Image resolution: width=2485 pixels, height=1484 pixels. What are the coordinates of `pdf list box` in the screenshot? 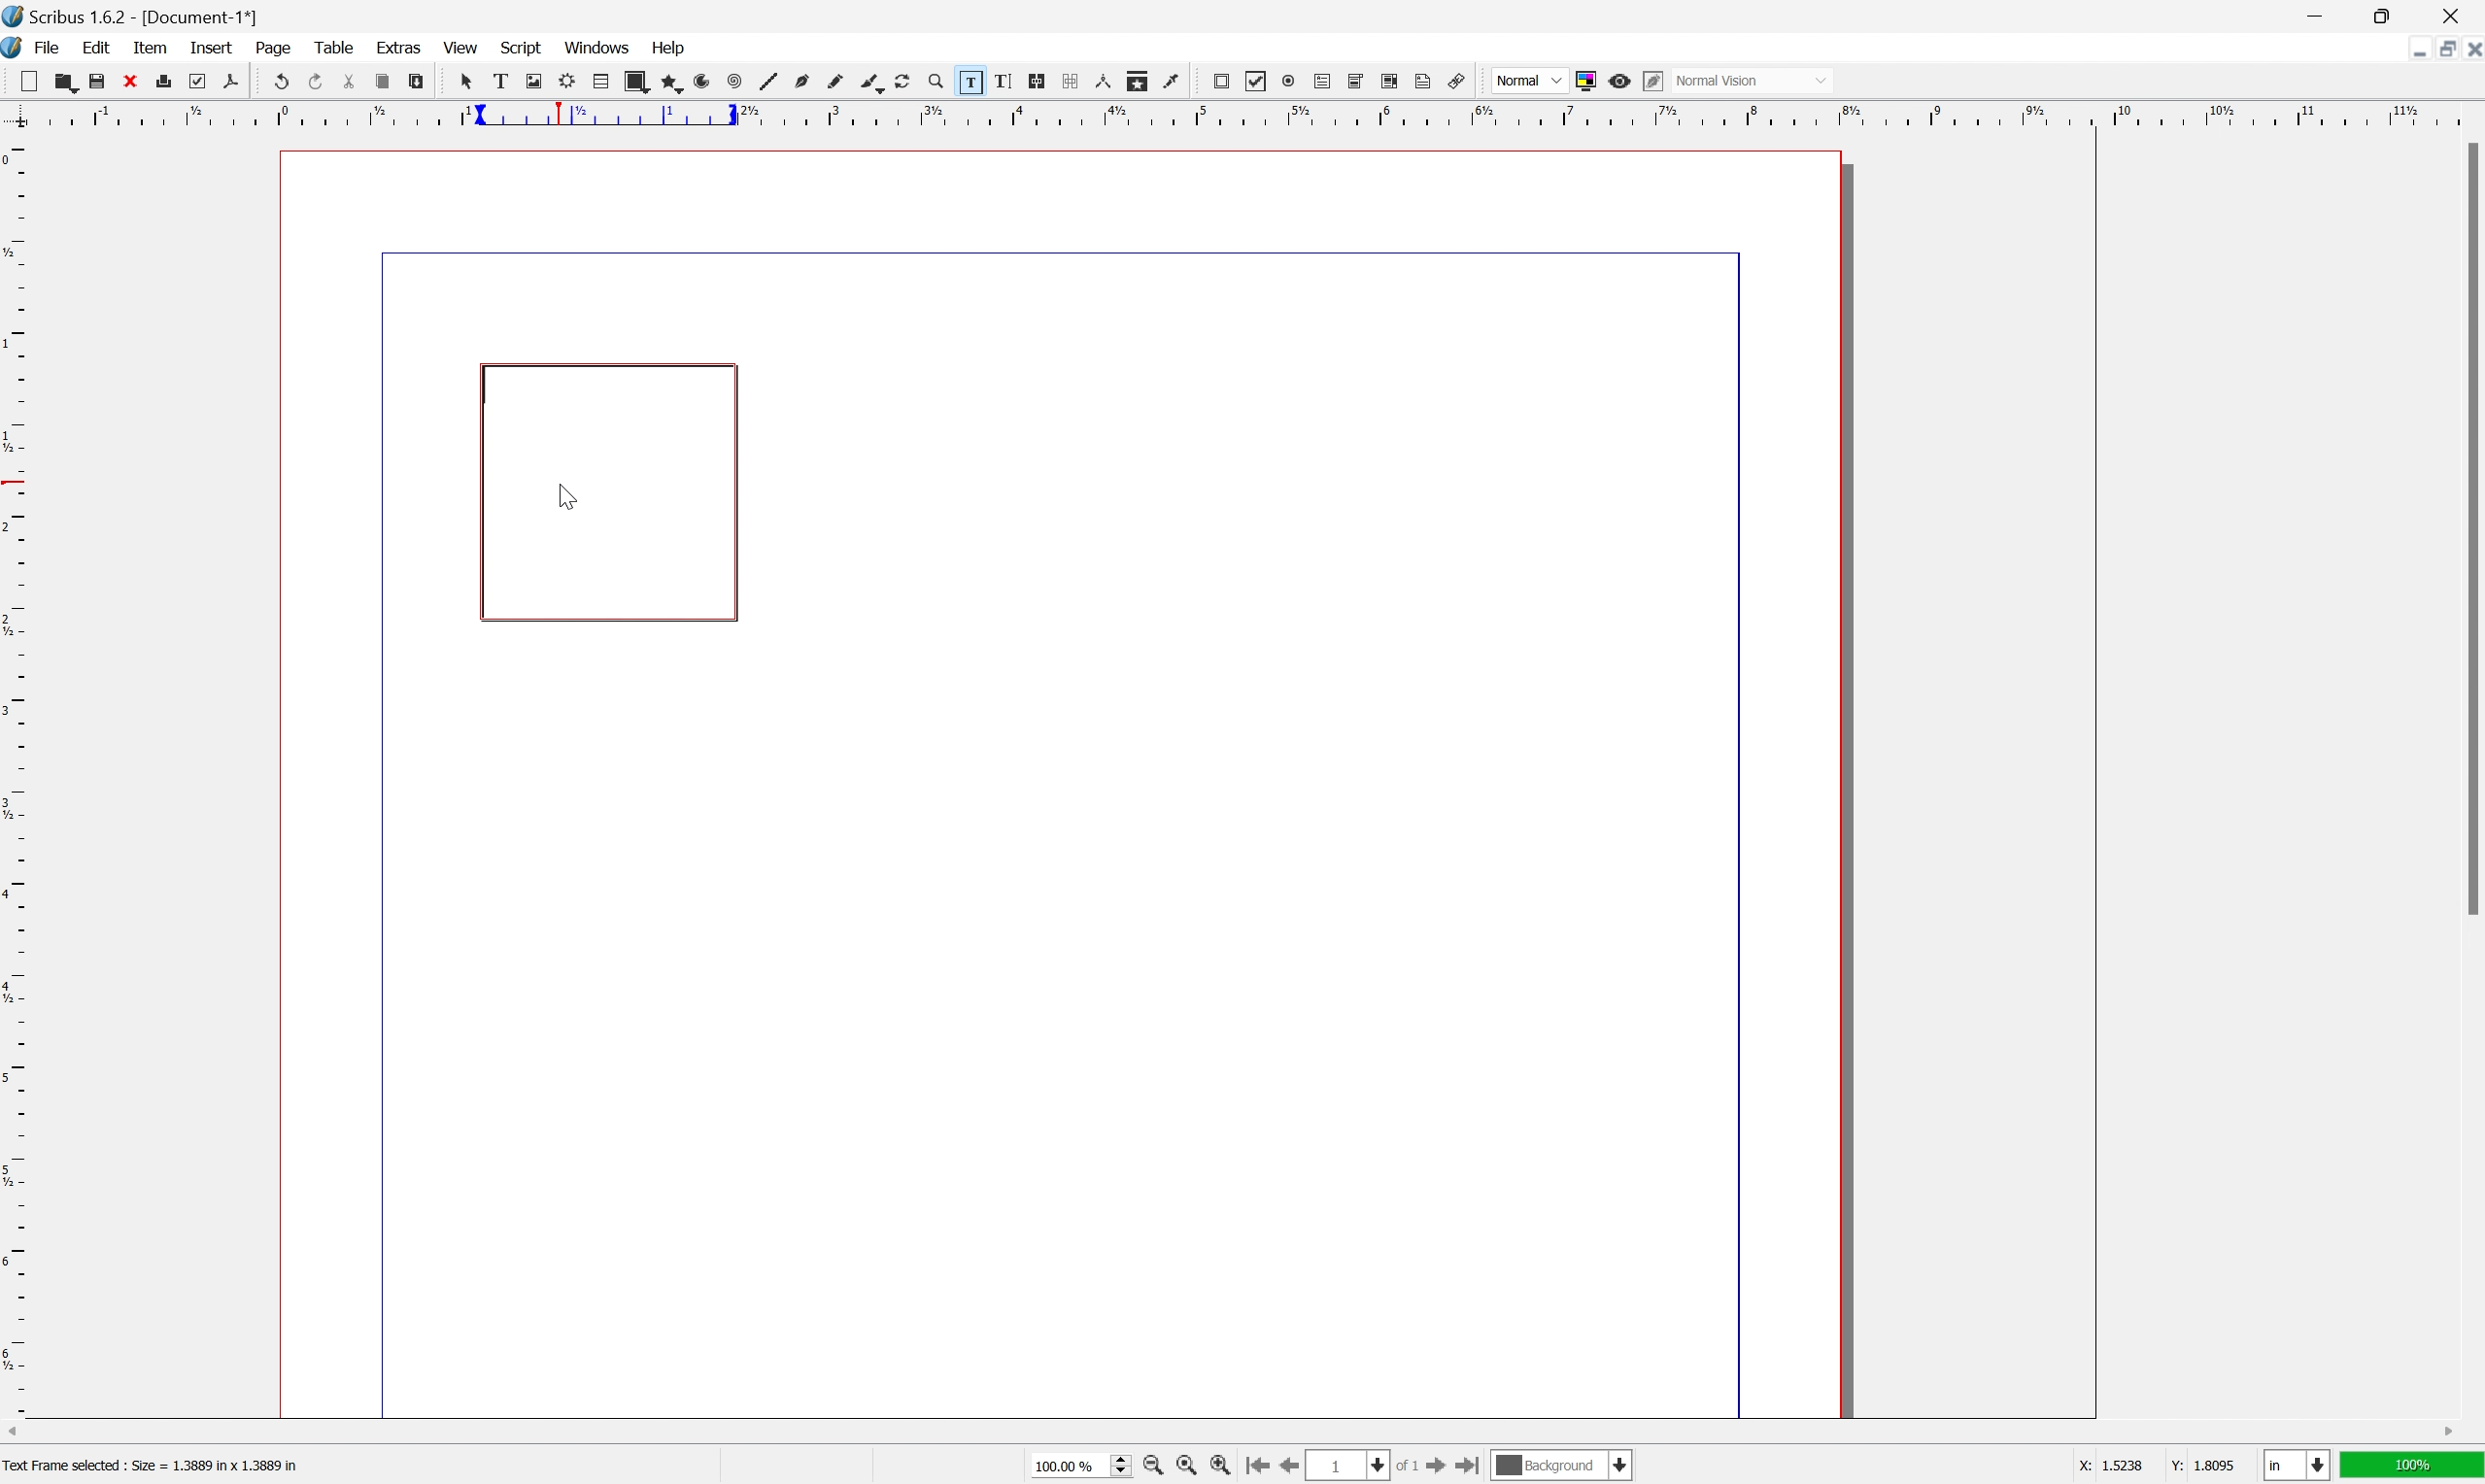 It's located at (1389, 80).